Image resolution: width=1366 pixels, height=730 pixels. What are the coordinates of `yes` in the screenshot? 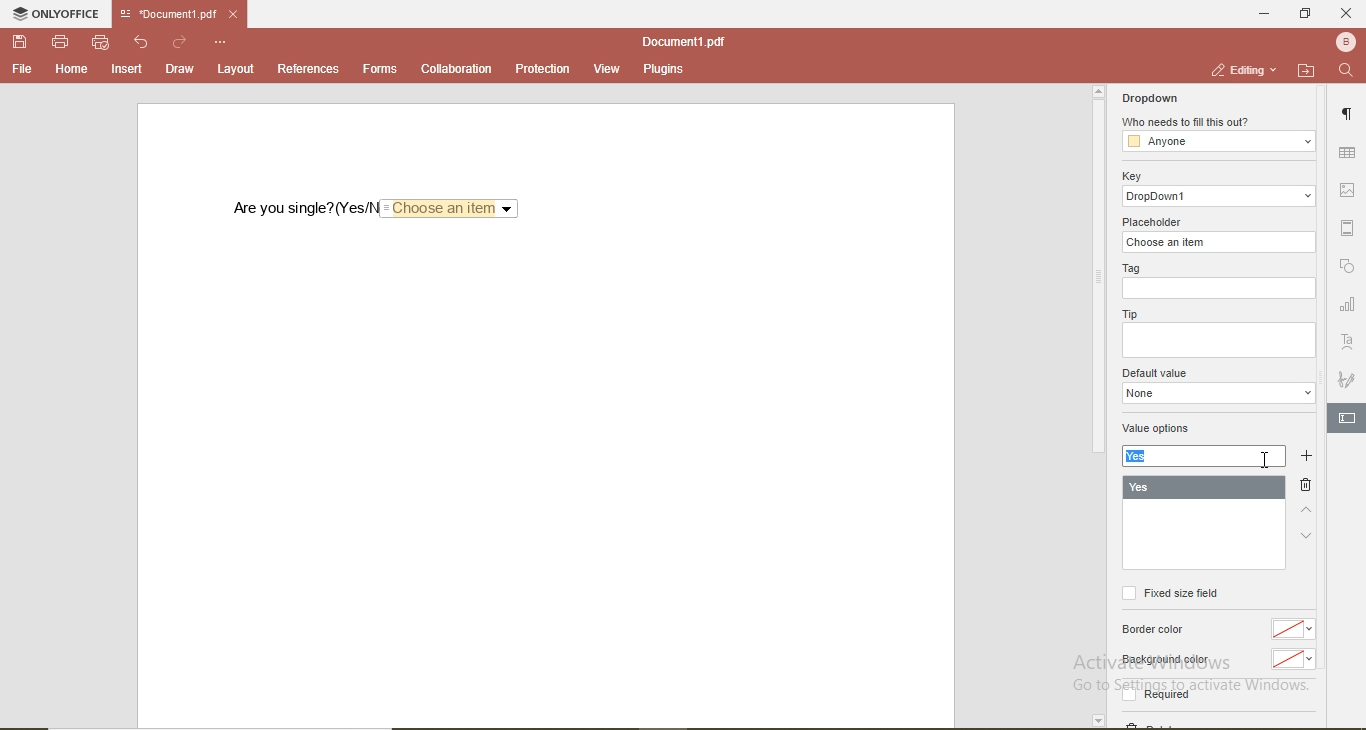 It's located at (1203, 488).